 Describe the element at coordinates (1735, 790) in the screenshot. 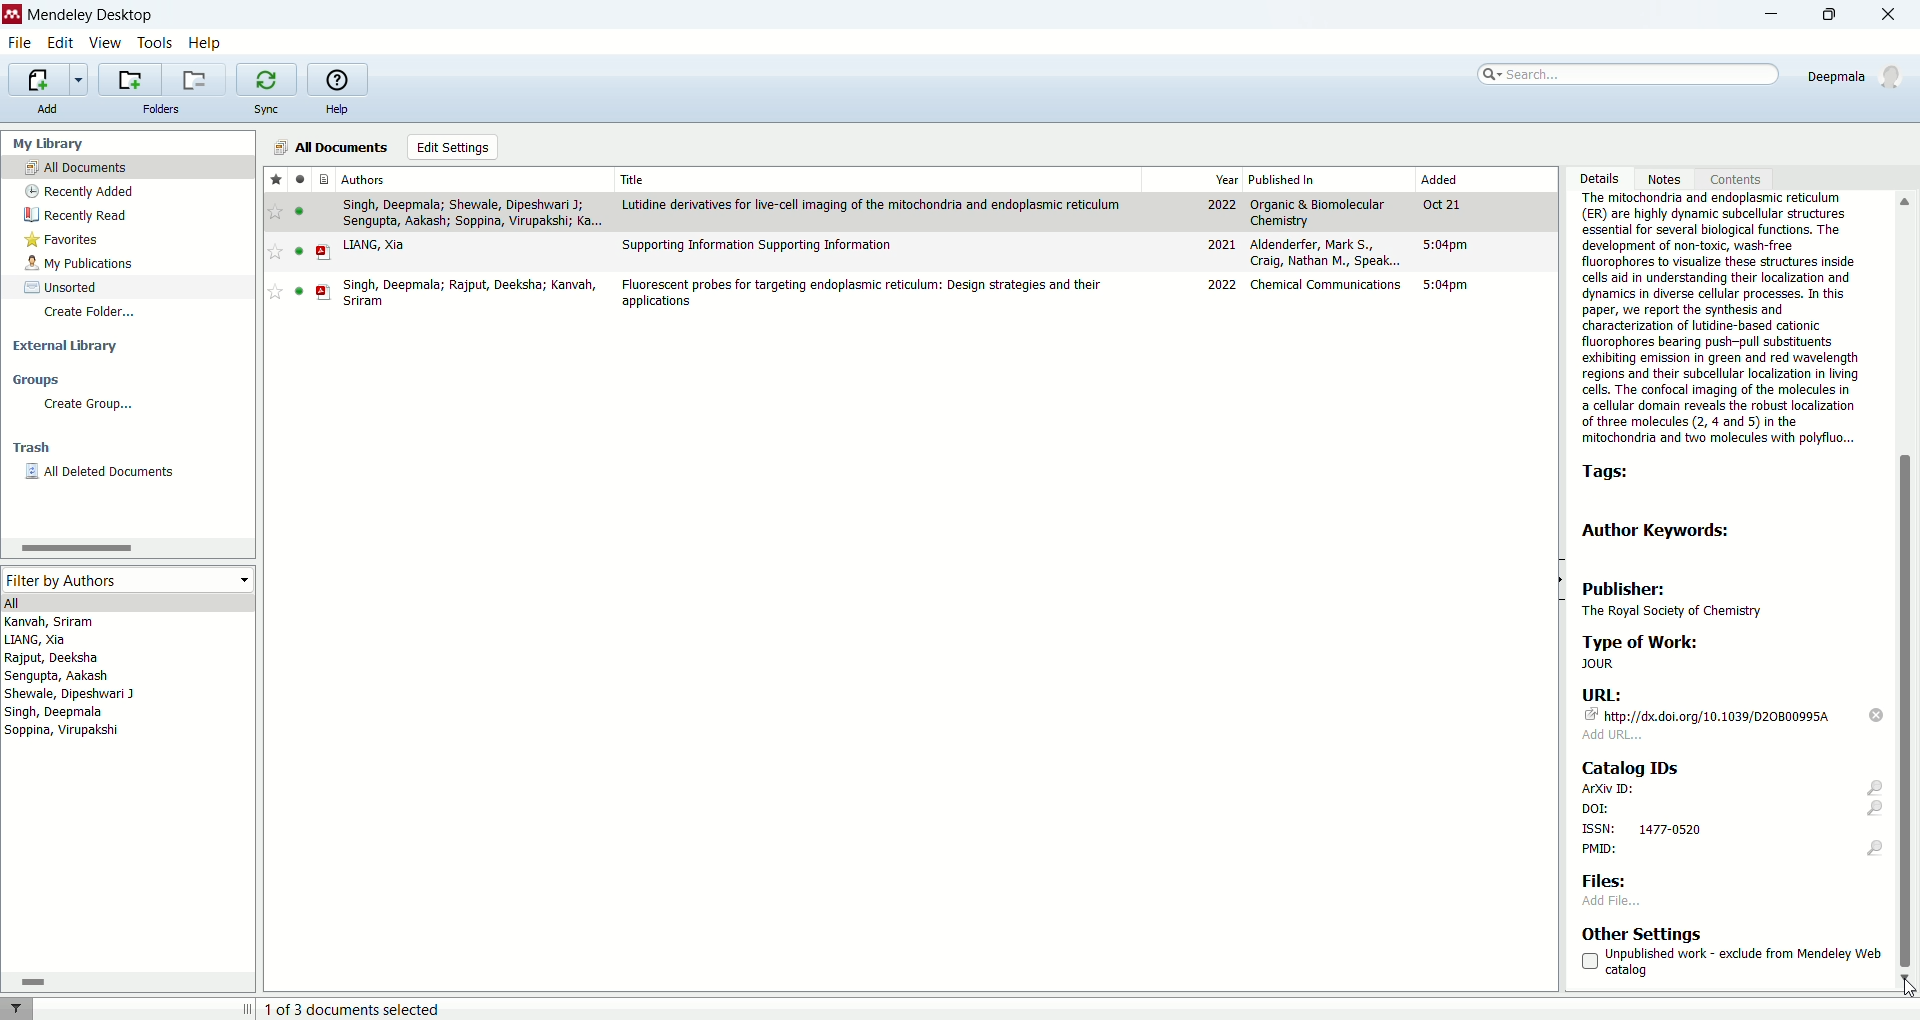

I see `arxiv ID: ` at that location.